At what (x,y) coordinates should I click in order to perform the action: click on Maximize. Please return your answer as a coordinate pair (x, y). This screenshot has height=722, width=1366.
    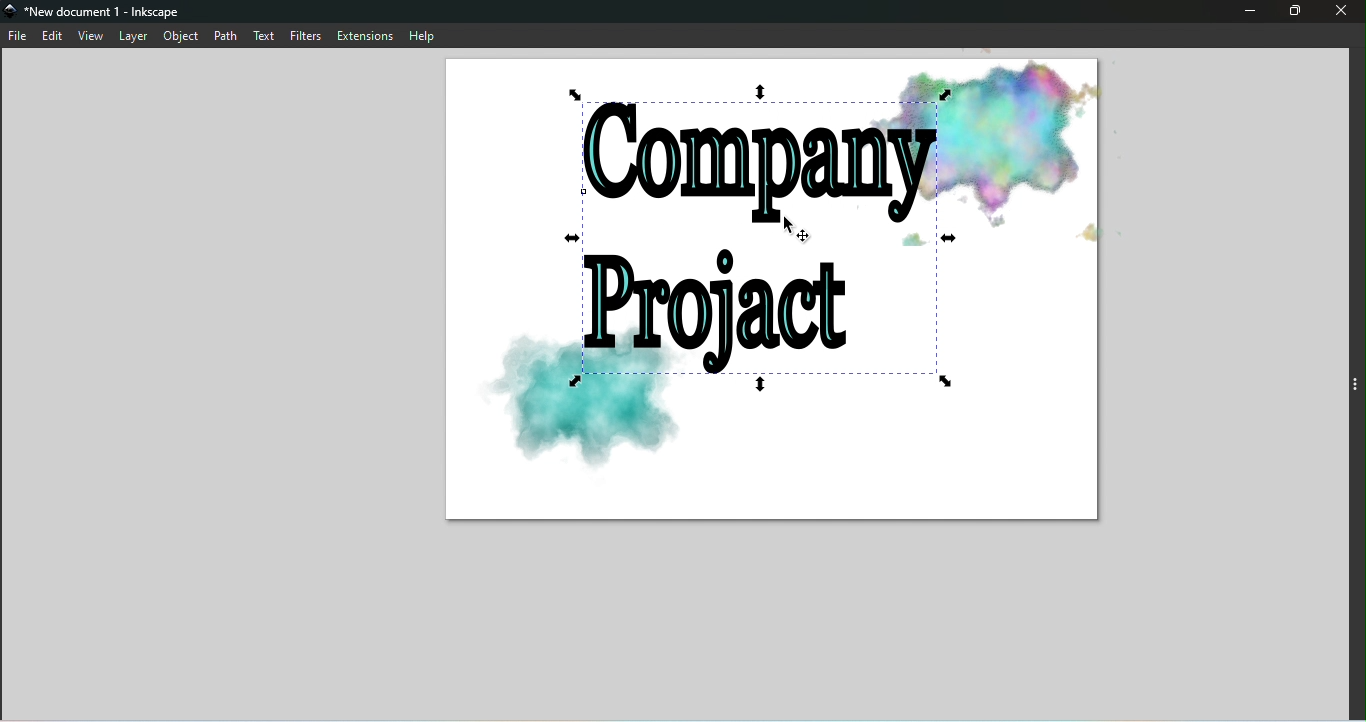
    Looking at the image, I should click on (1292, 11).